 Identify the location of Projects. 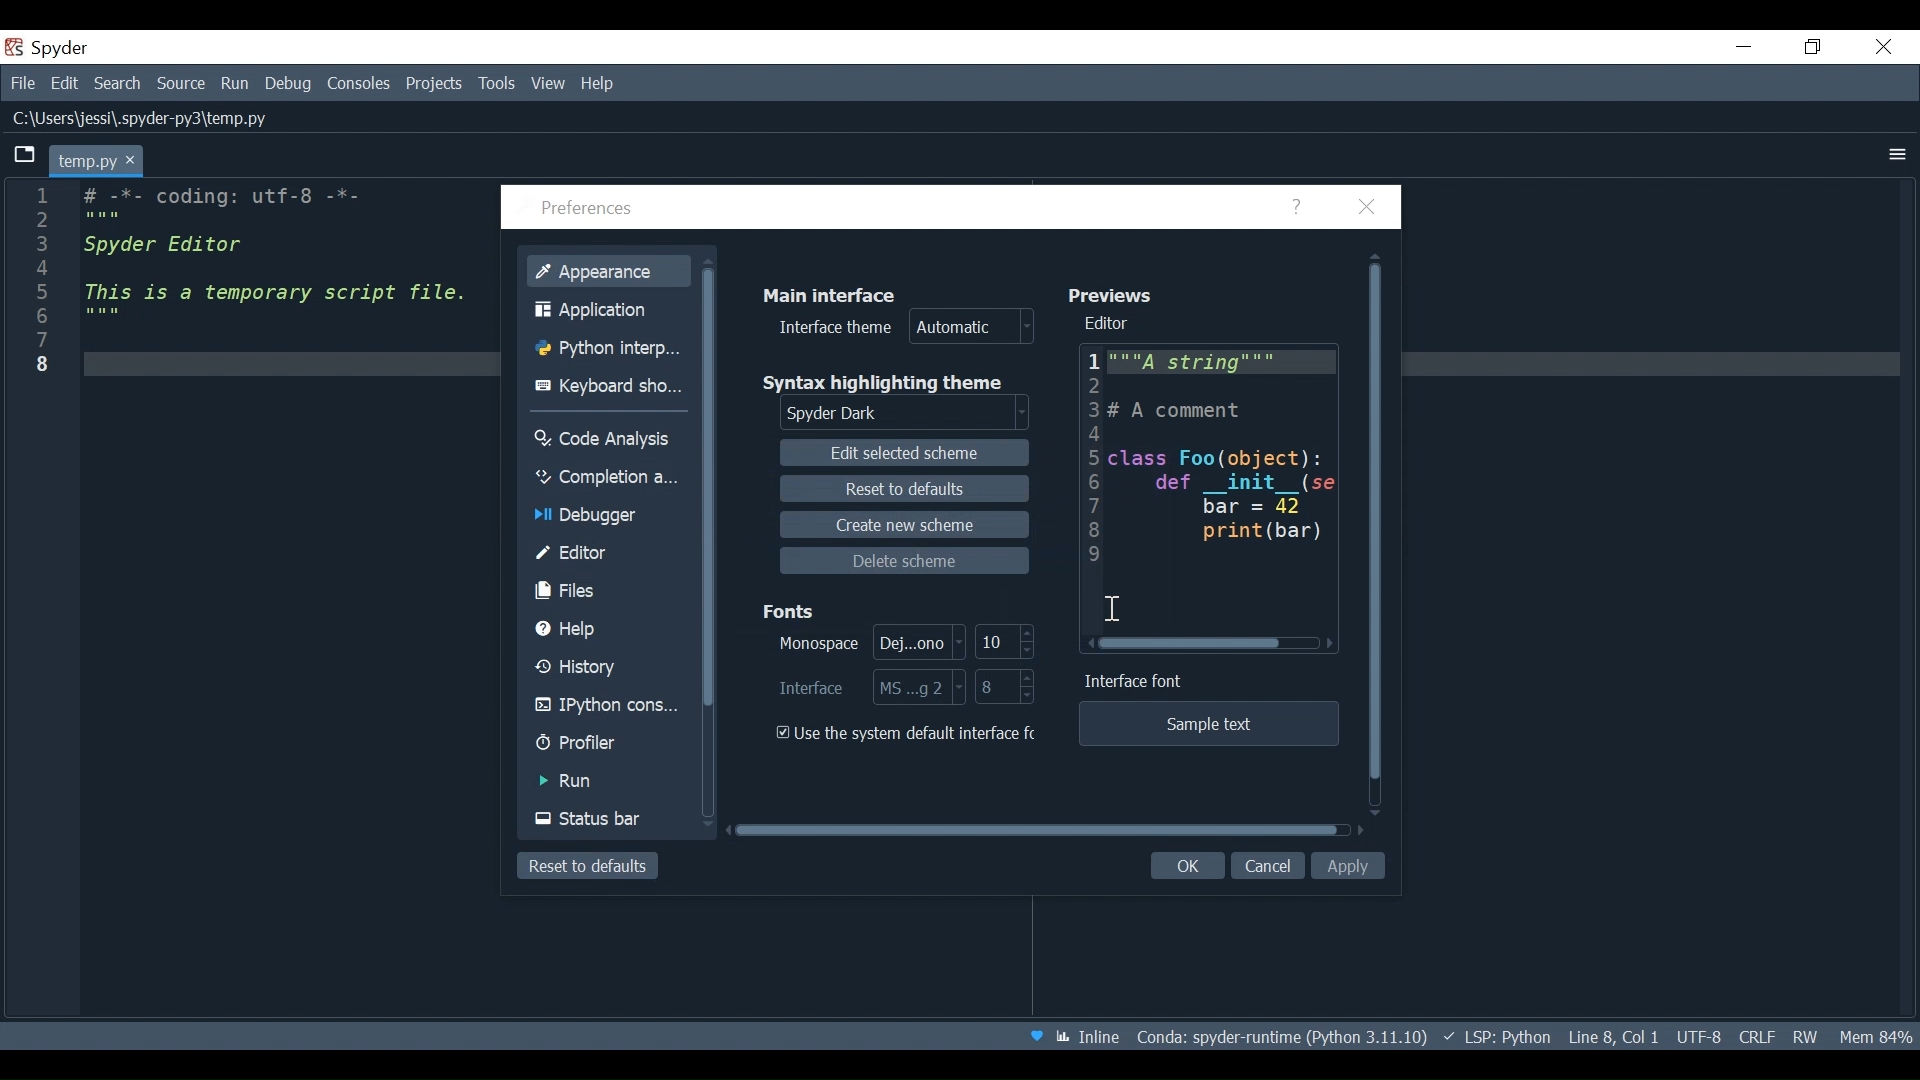
(434, 84).